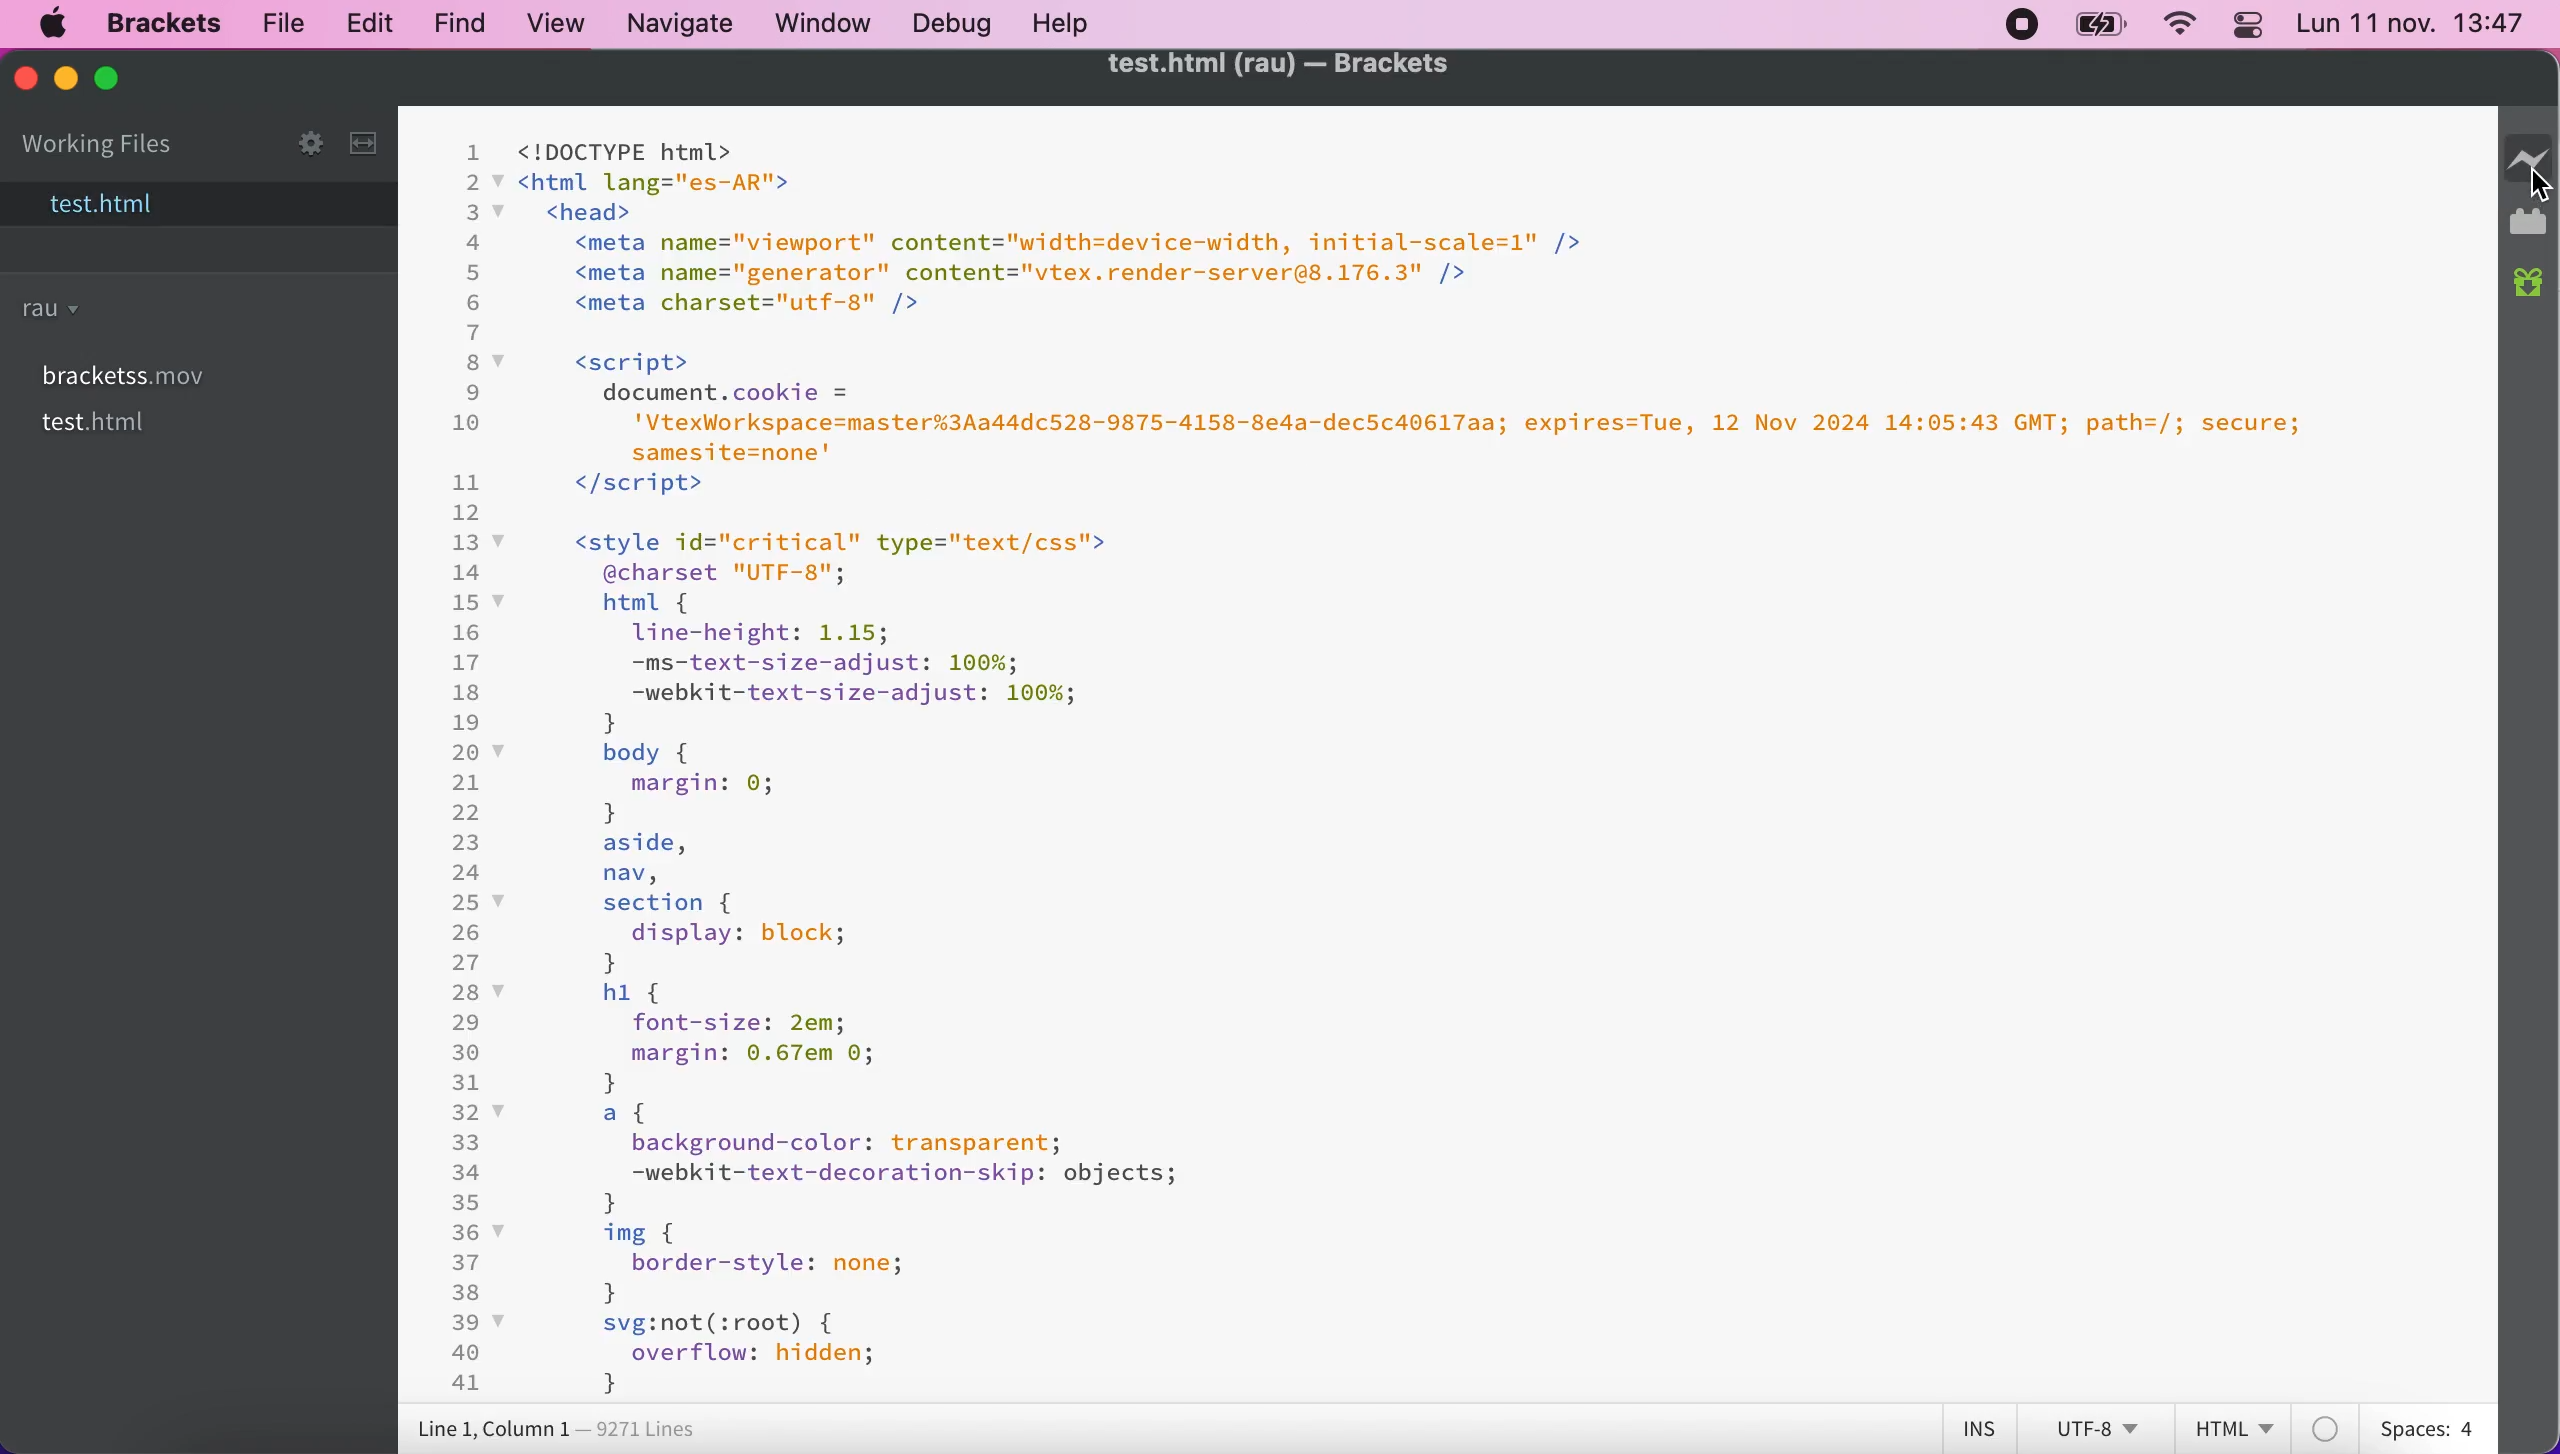  Describe the element at coordinates (2531, 291) in the screenshot. I see `new builds of brackets` at that location.